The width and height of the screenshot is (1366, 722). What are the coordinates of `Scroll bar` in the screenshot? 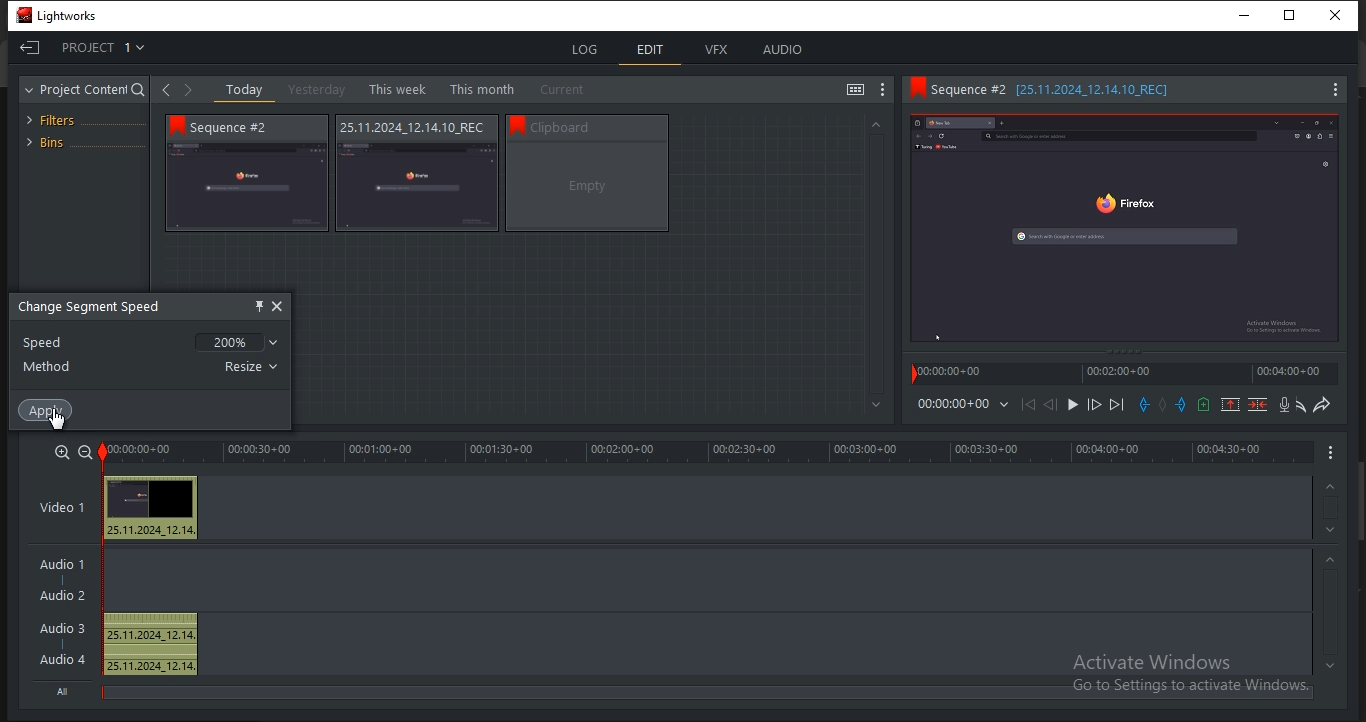 It's located at (1357, 499).